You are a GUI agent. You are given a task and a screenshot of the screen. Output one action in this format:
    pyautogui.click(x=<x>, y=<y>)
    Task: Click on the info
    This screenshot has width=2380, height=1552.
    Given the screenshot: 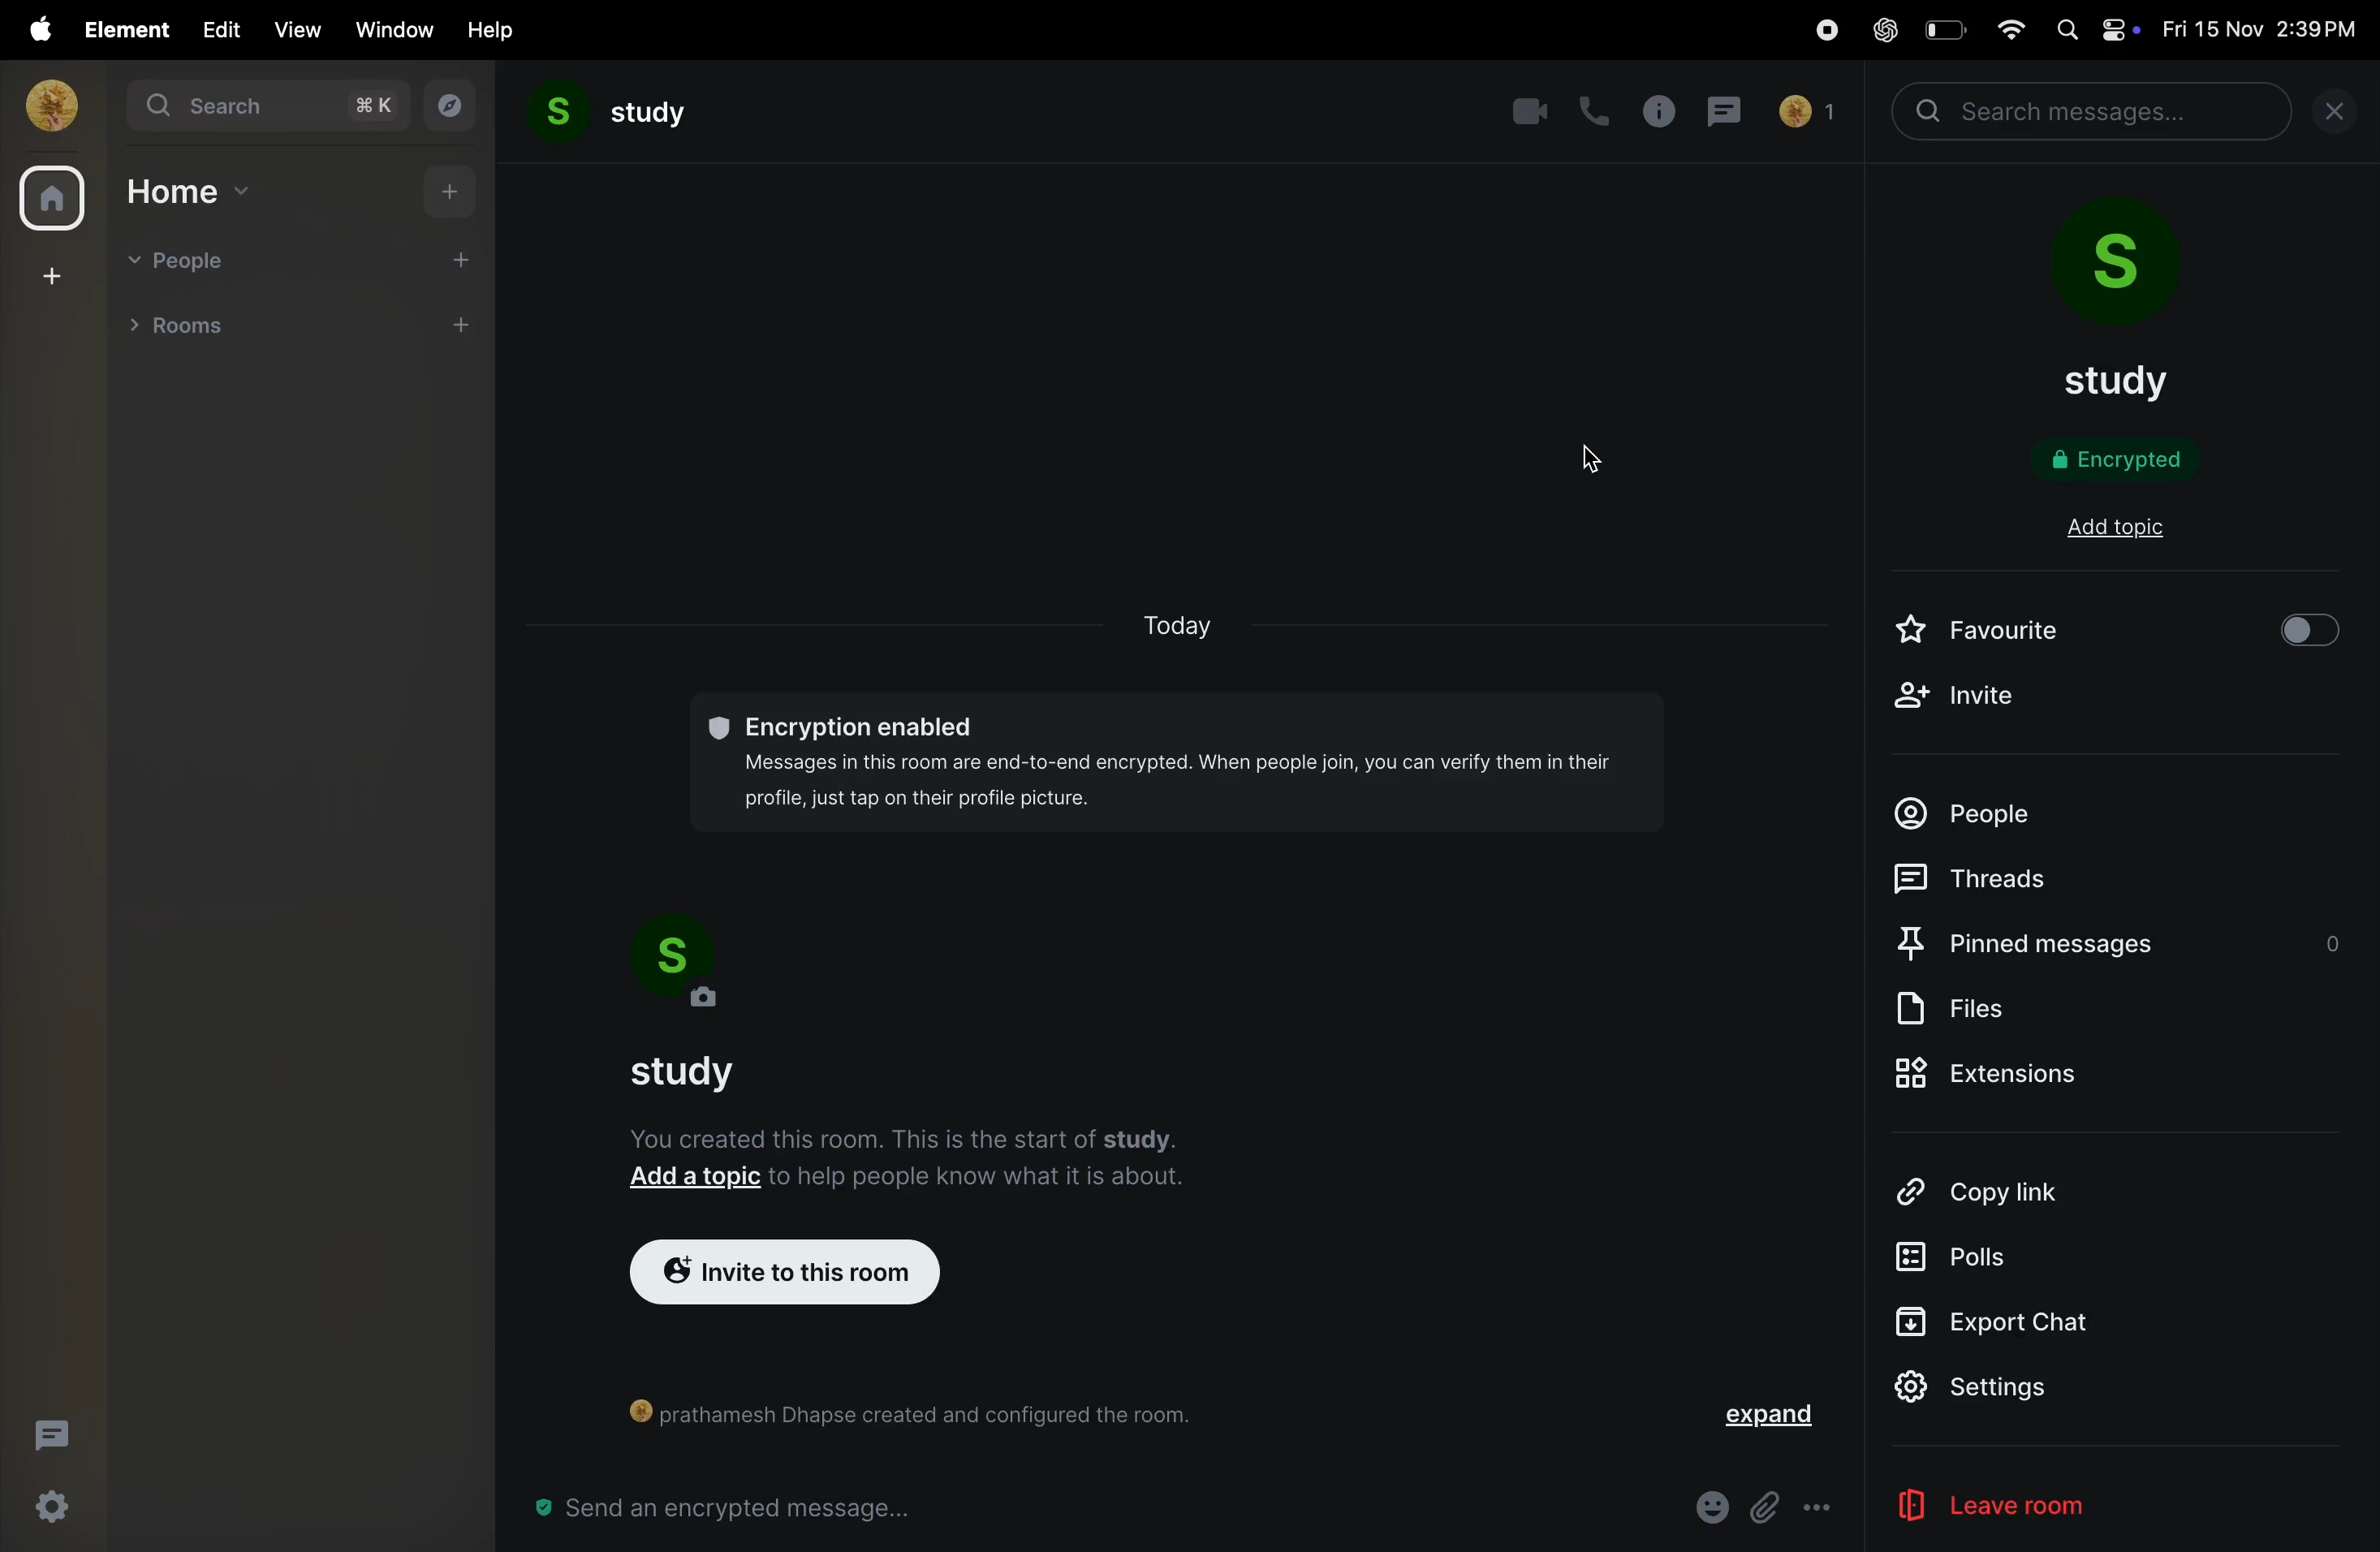 What is the action you would take?
    pyautogui.click(x=1659, y=112)
    